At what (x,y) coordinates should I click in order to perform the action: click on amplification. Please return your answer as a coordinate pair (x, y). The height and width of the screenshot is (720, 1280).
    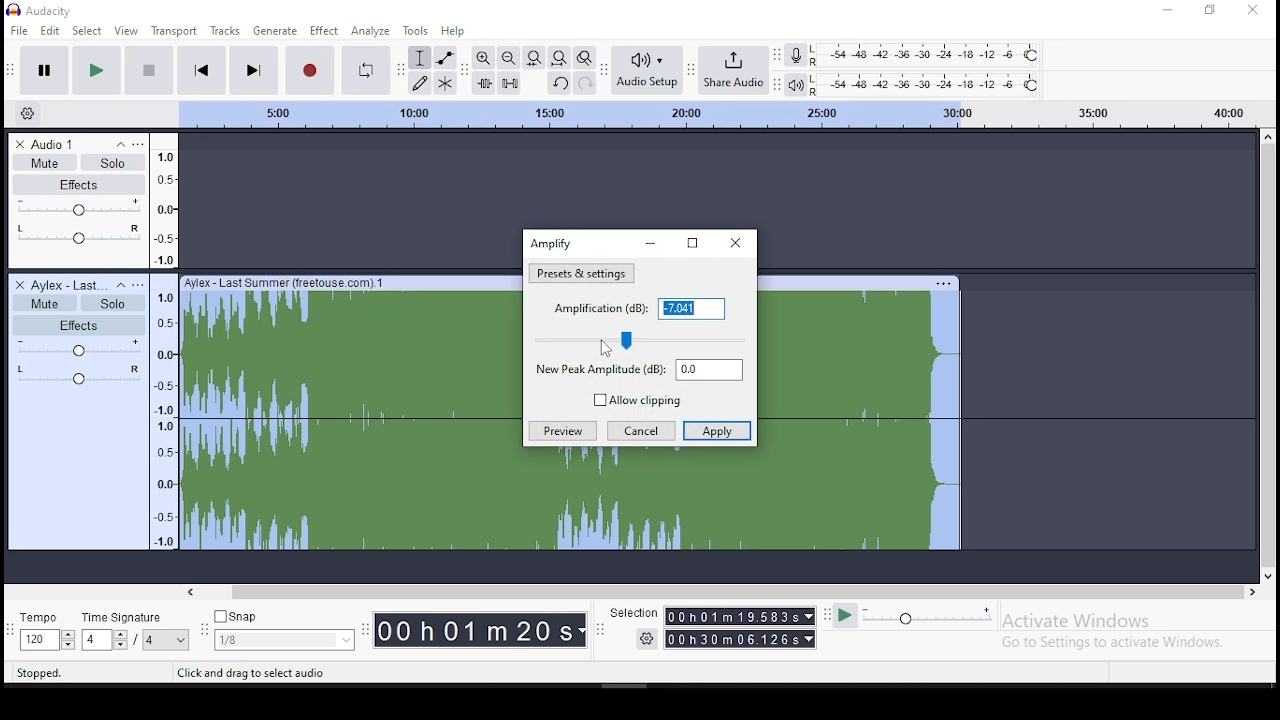
    Looking at the image, I should click on (640, 323).